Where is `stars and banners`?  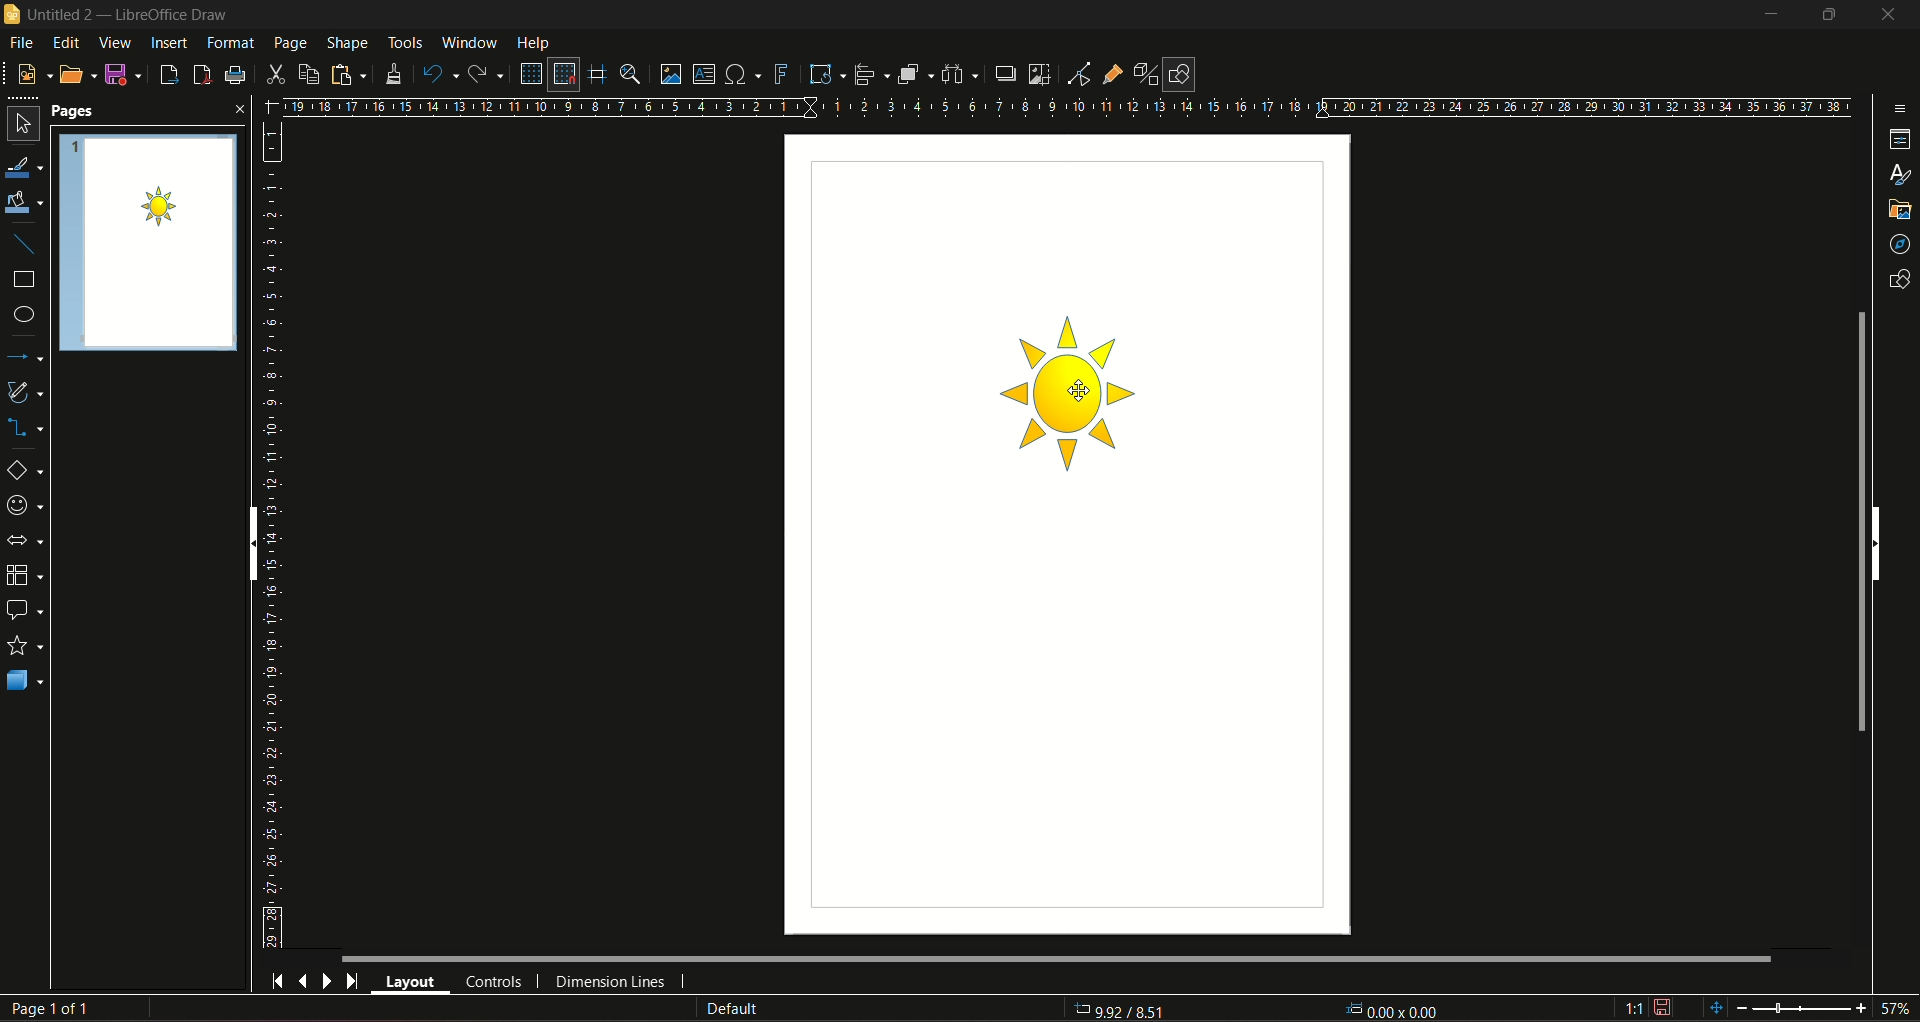 stars and banners is located at coordinates (23, 647).